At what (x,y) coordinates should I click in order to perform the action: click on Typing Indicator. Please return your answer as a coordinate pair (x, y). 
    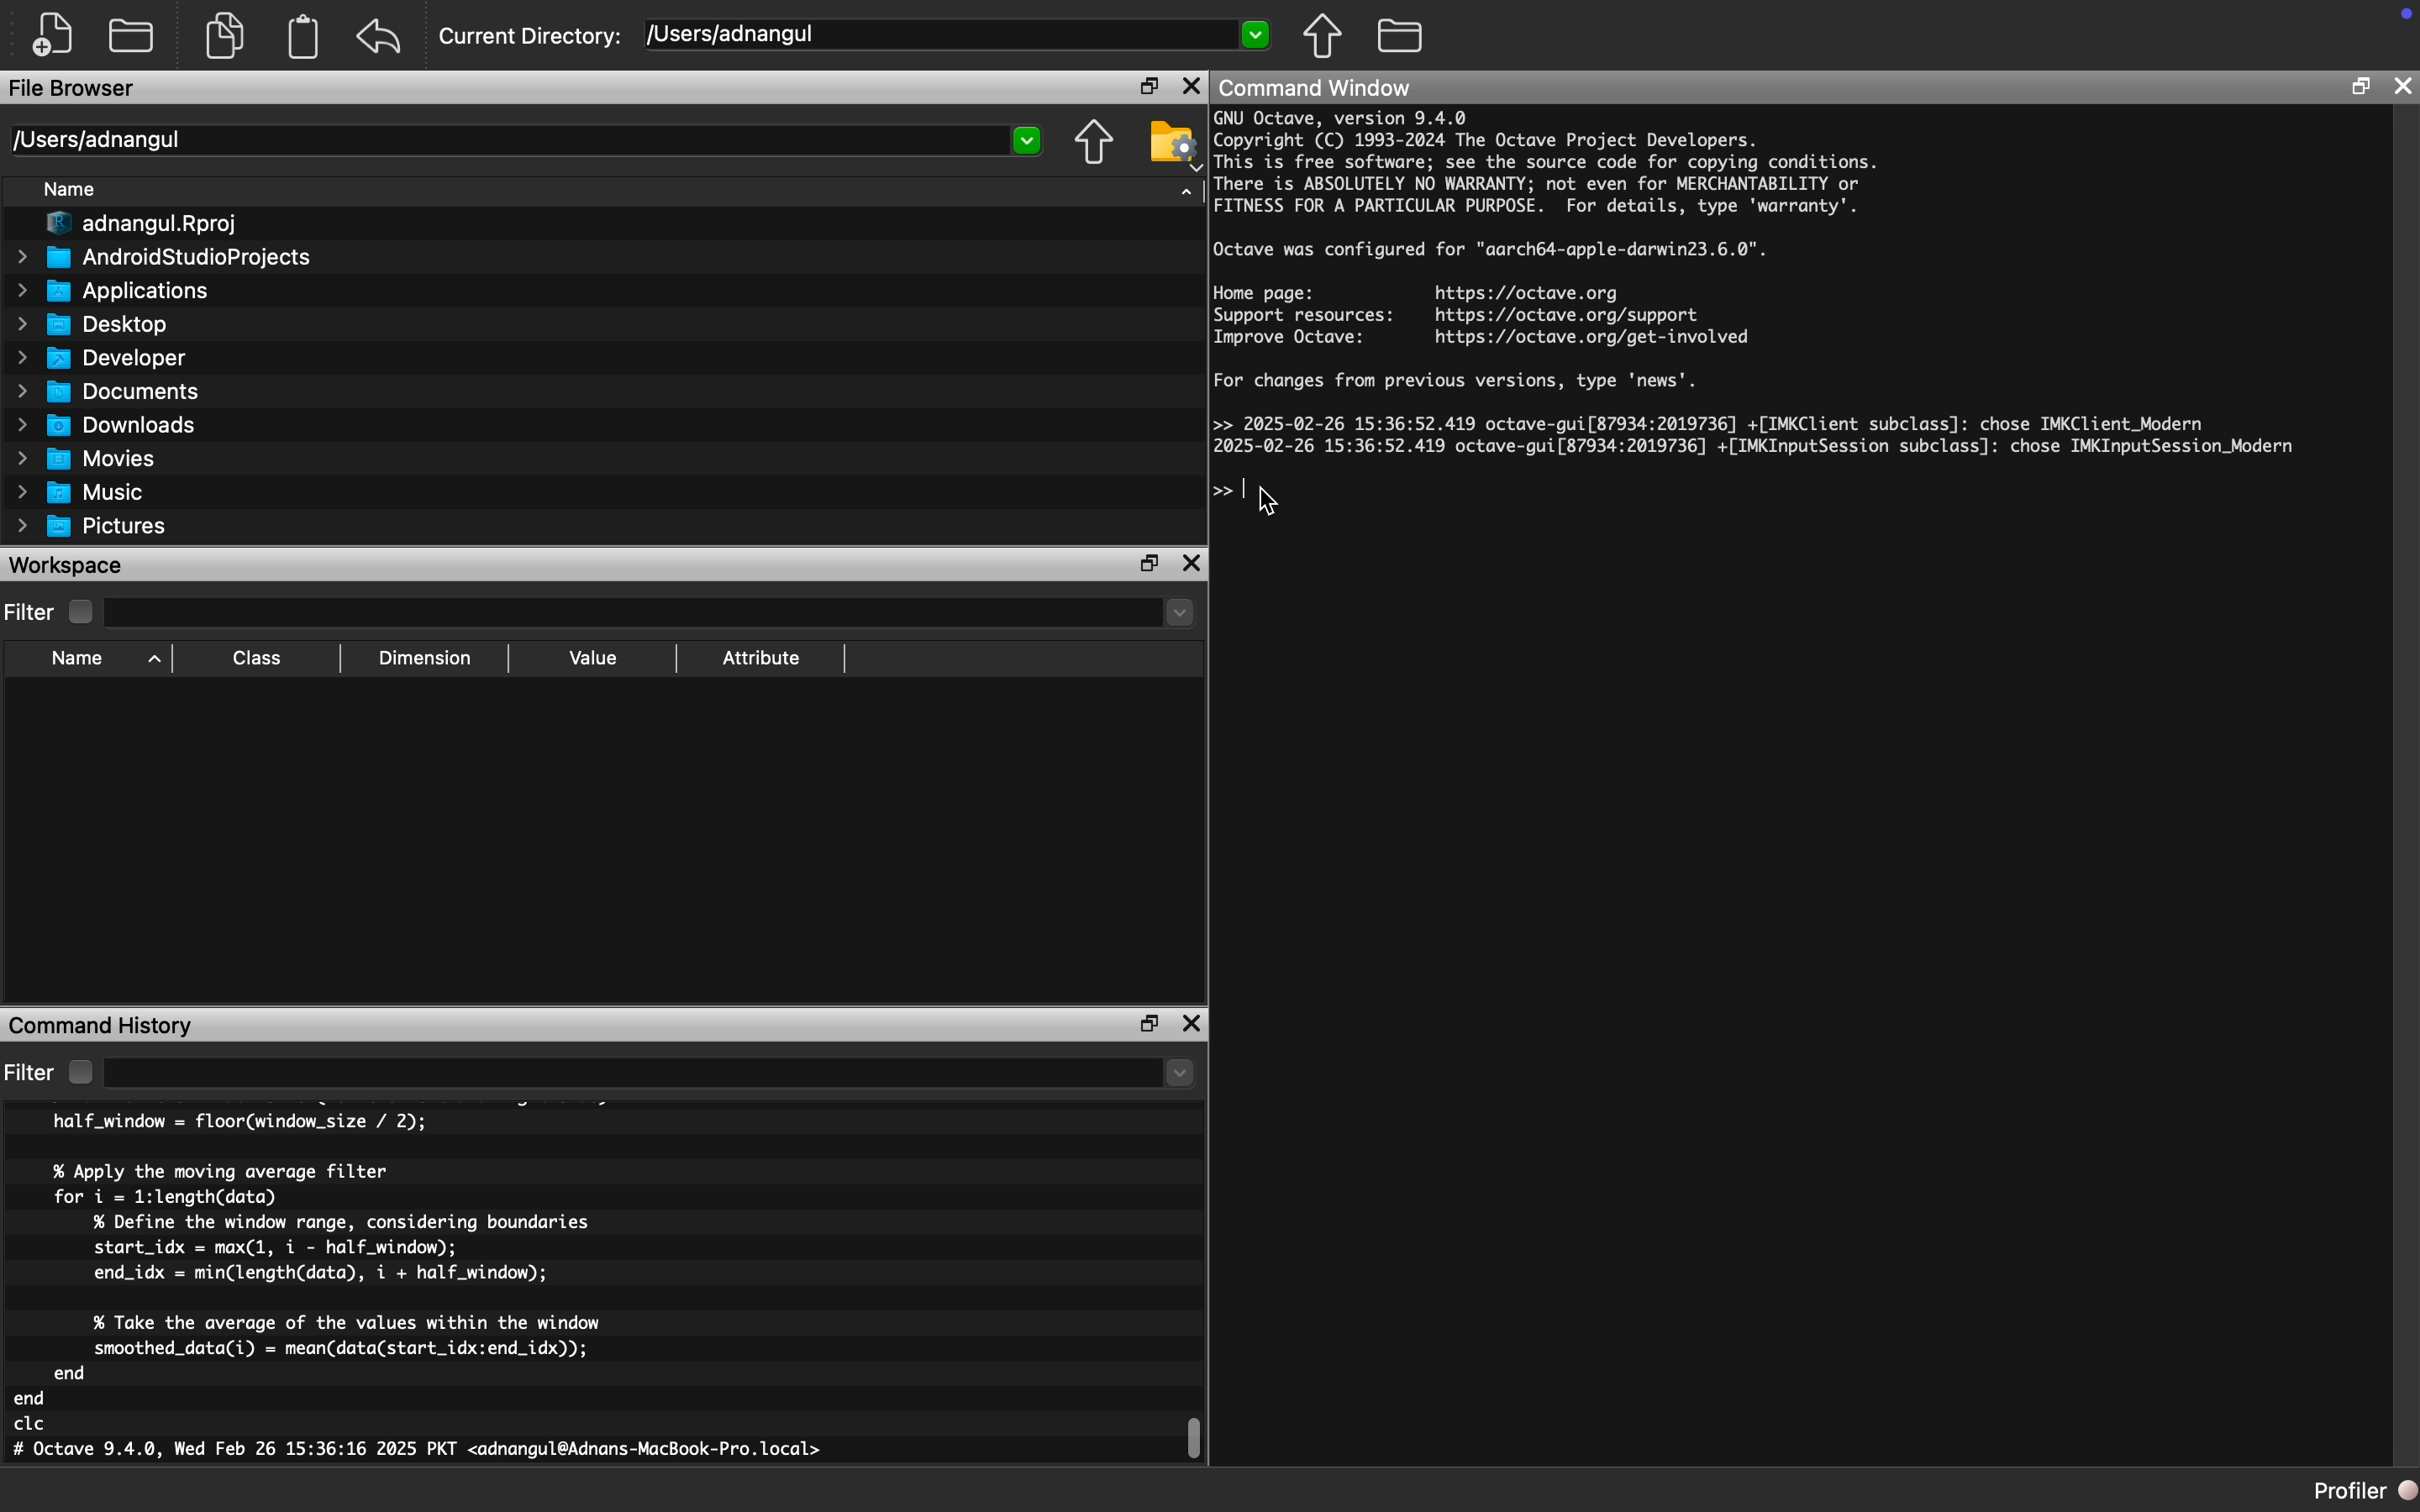
    Looking at the image, I should click on (1237, 496).